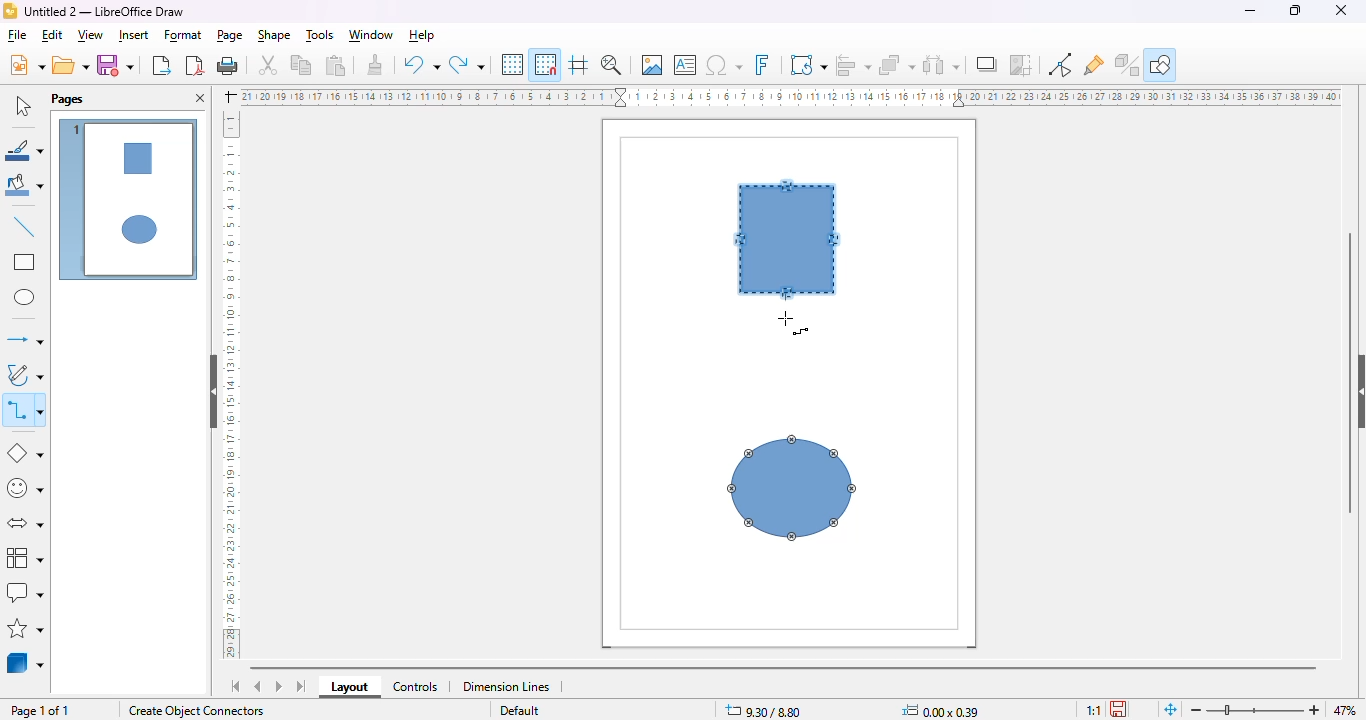 The image size is (1366, 720). Describe the element at coordinates (1250, 11) in the screenshot. I see `minimize` at that location.